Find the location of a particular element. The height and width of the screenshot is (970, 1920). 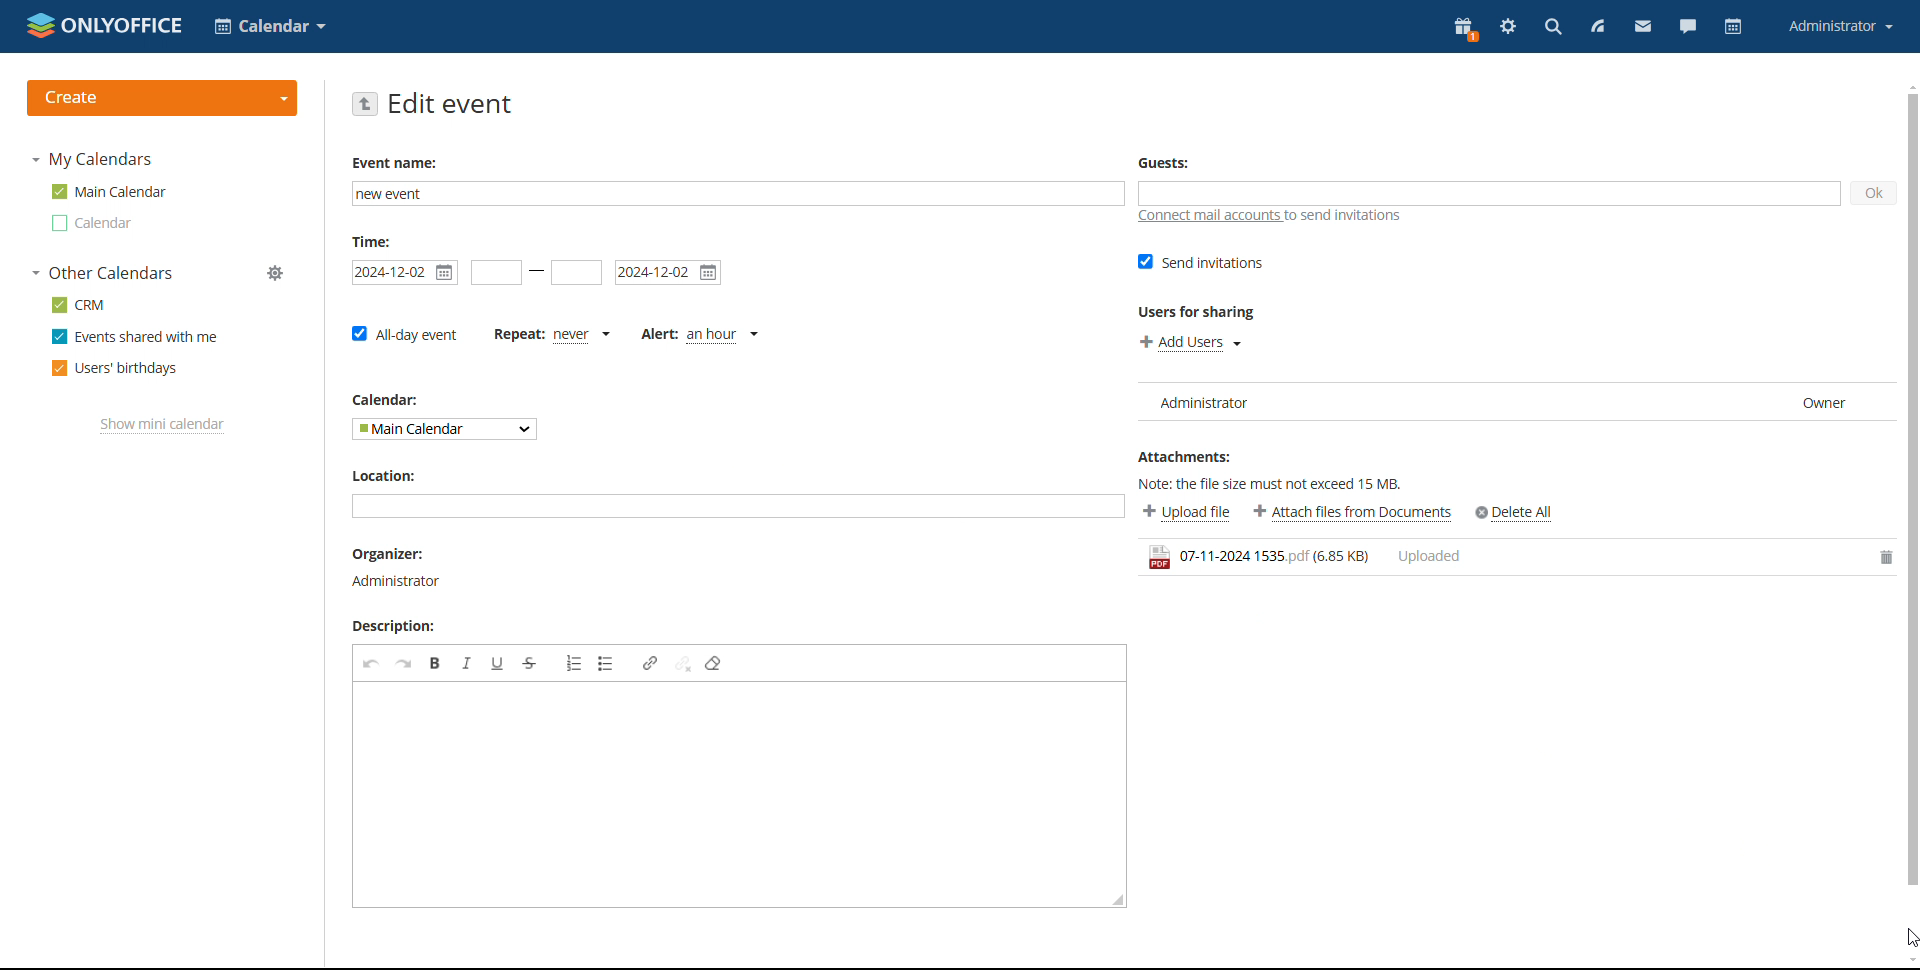

logo is located at coordinates (106, 25).